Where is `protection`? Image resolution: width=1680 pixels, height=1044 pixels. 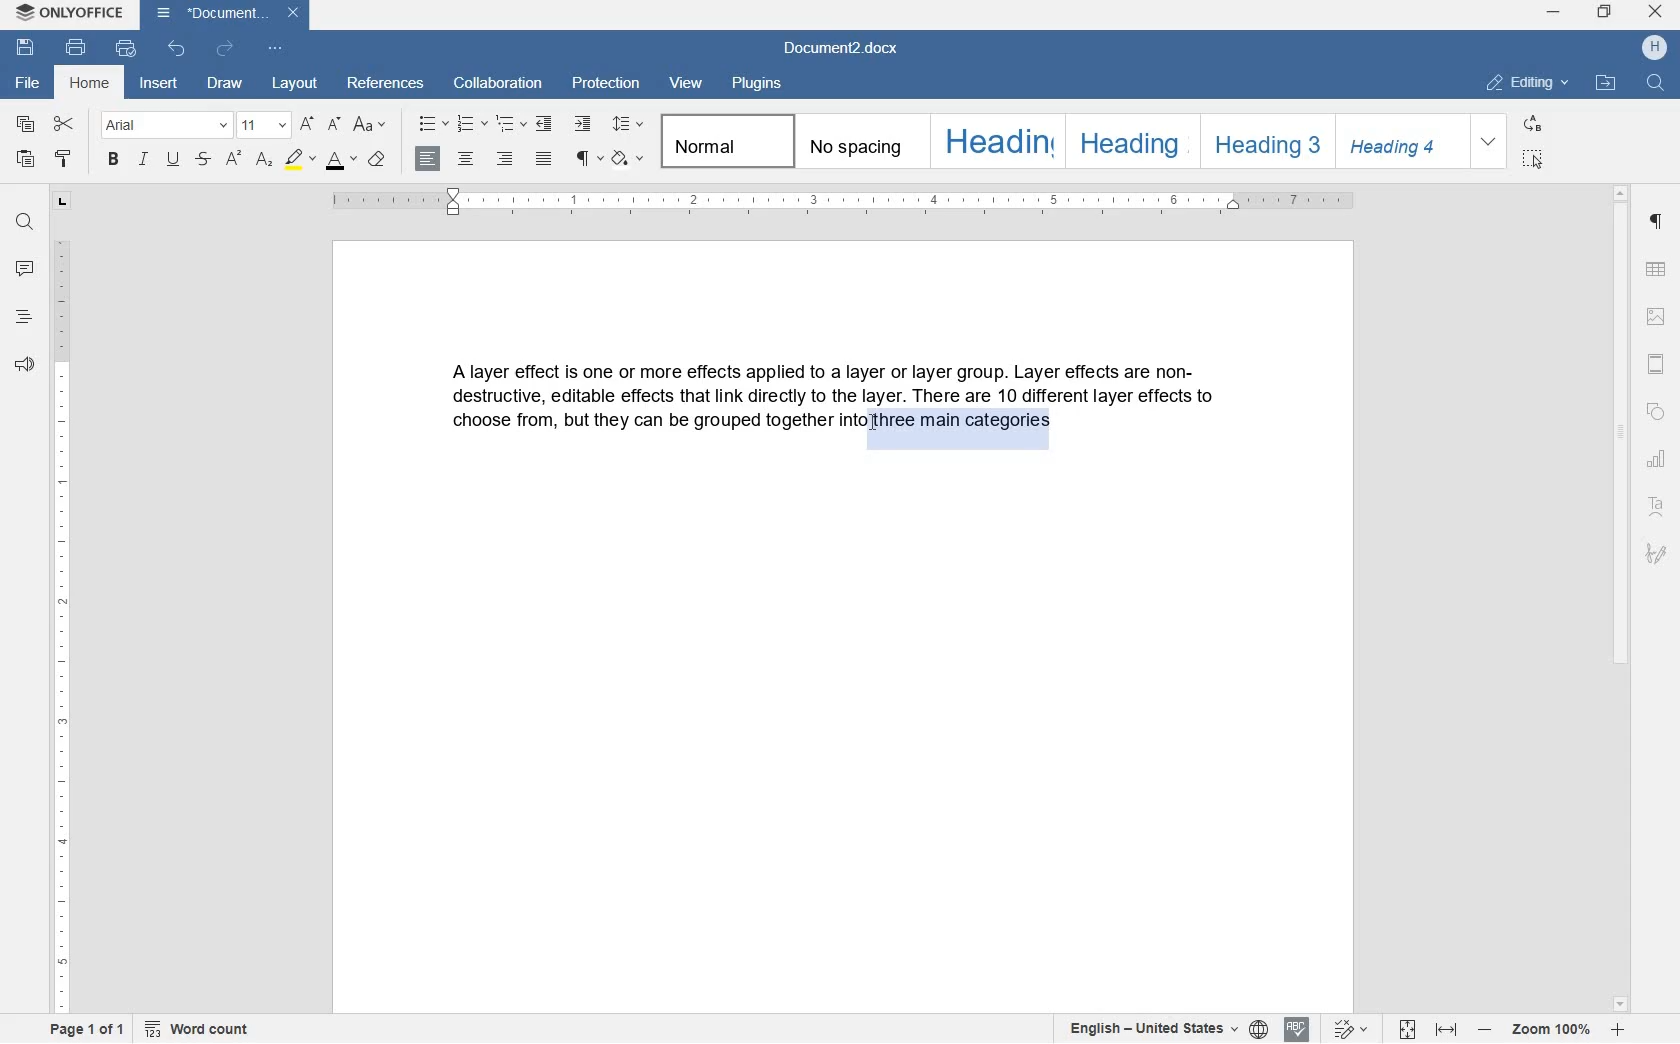
protection is located at coordinates (608, 85).